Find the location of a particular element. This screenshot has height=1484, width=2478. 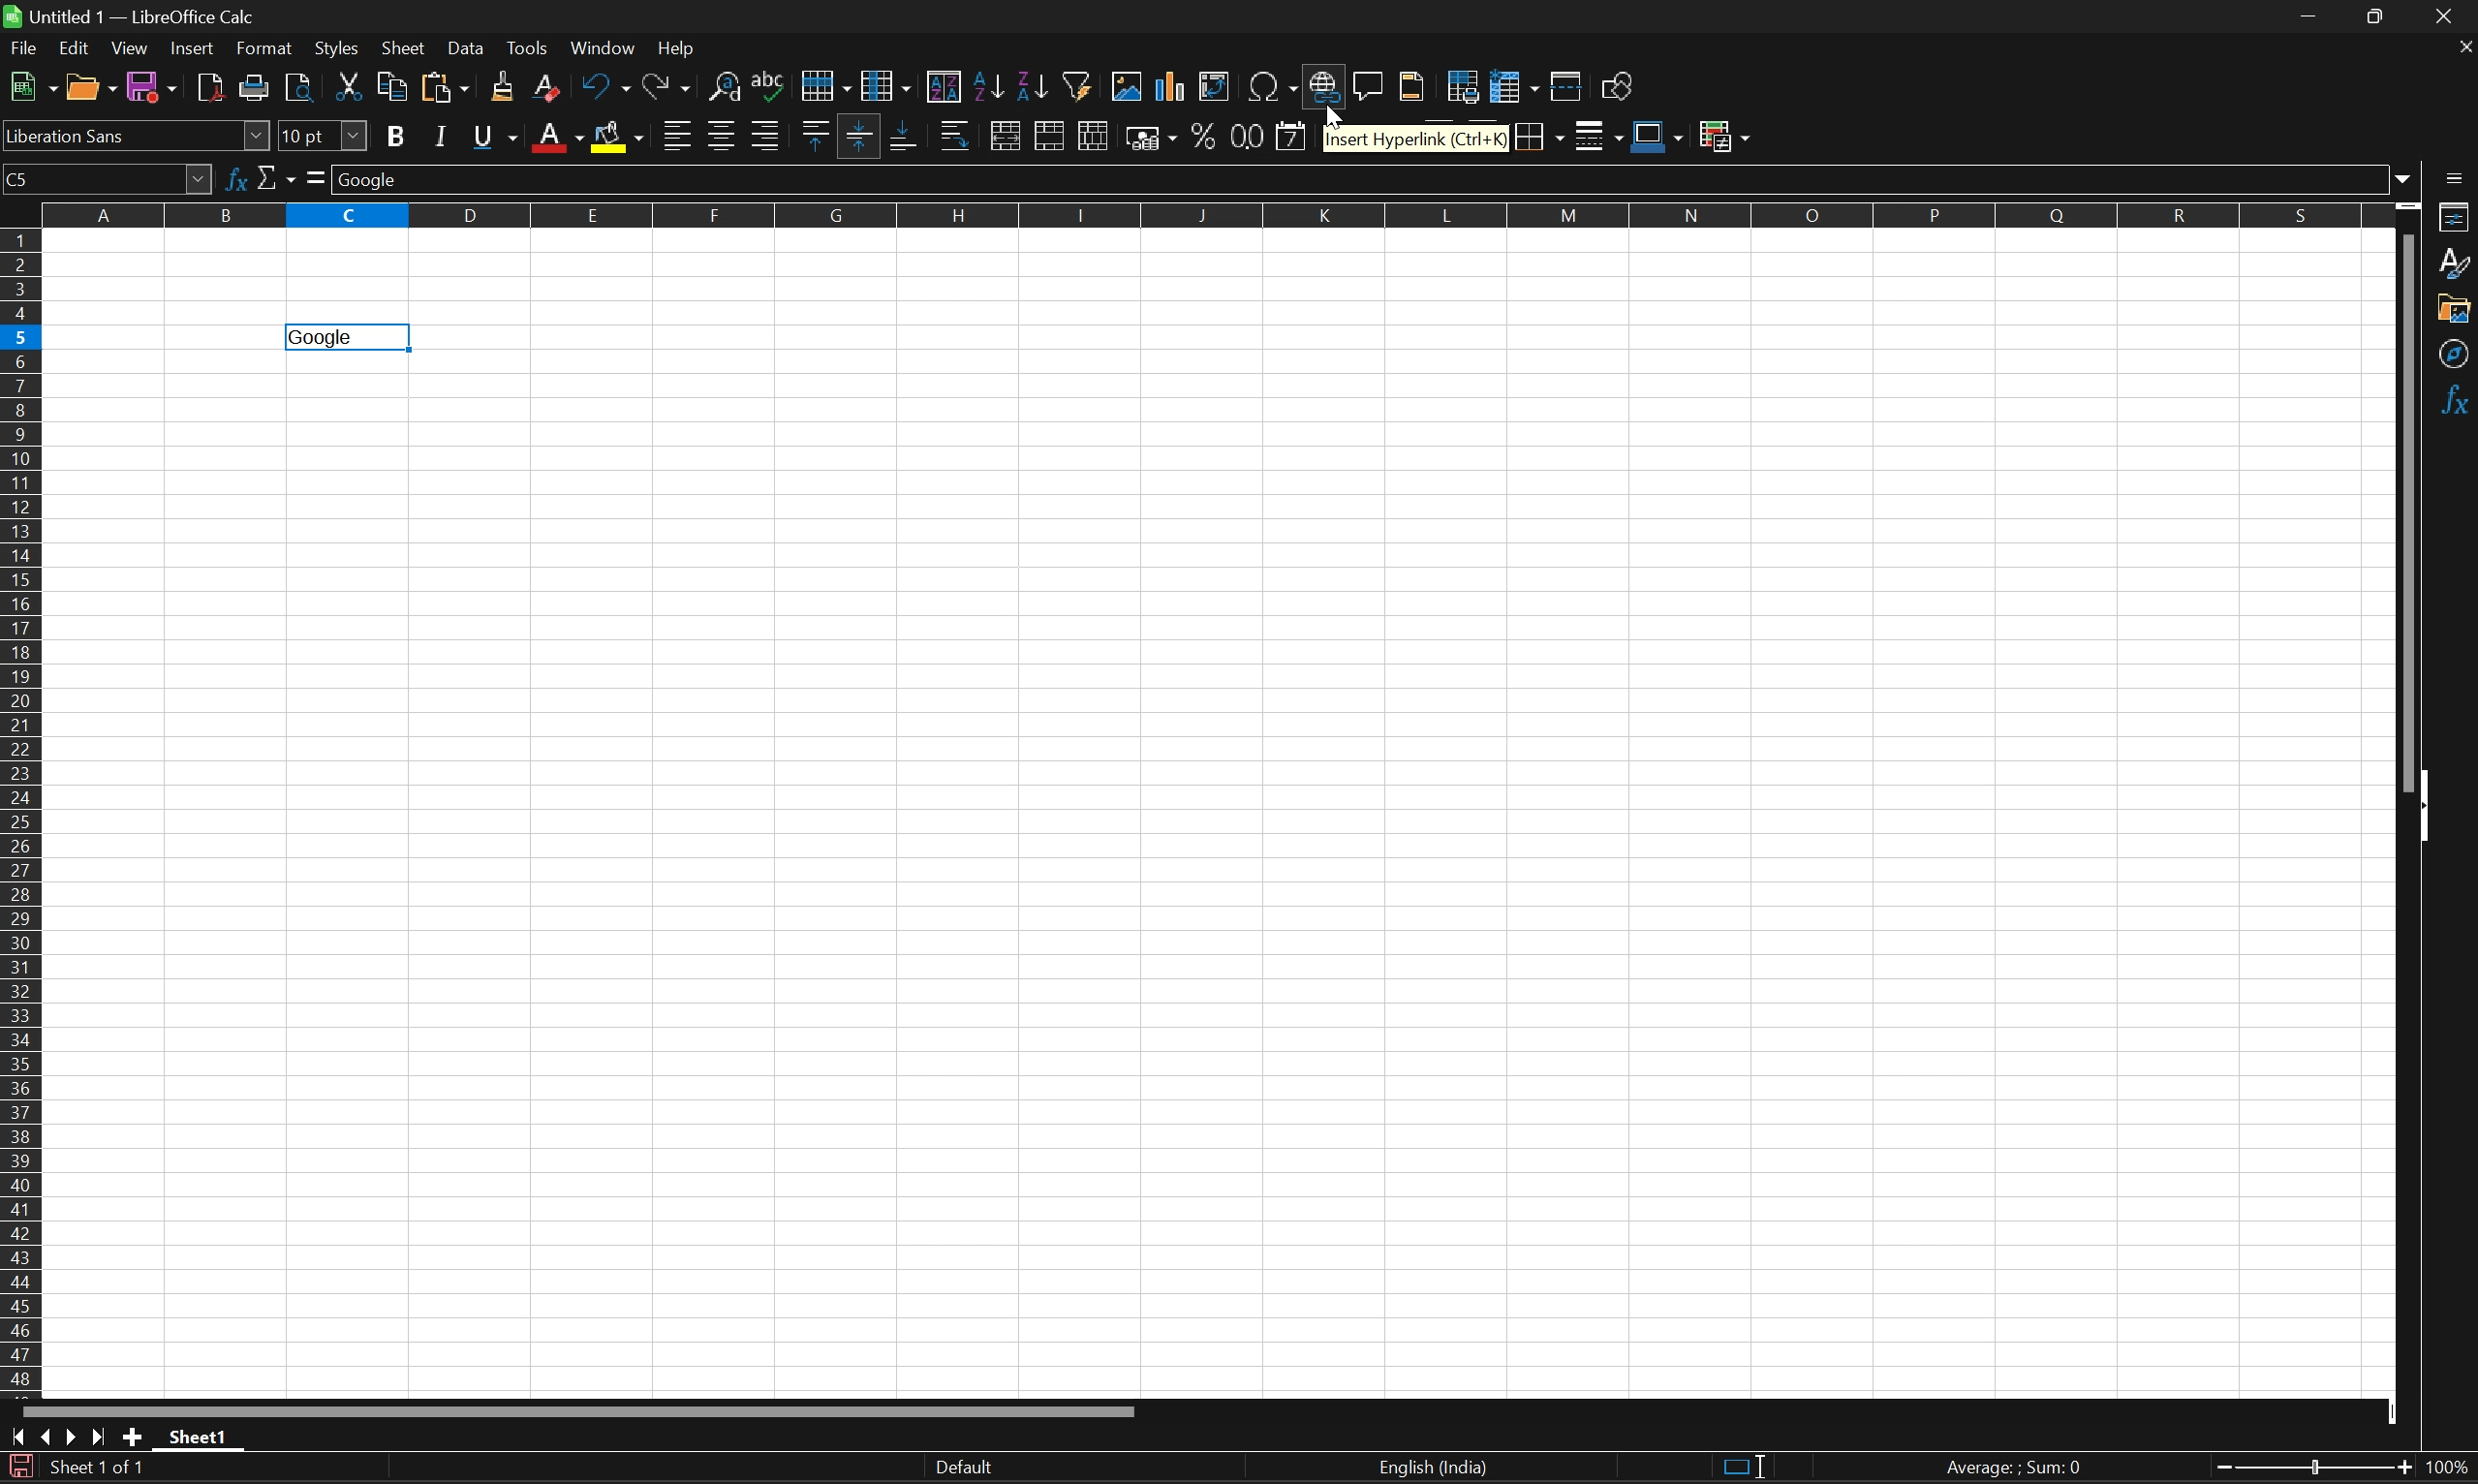

Column names is located at coordinates (1210, 215).